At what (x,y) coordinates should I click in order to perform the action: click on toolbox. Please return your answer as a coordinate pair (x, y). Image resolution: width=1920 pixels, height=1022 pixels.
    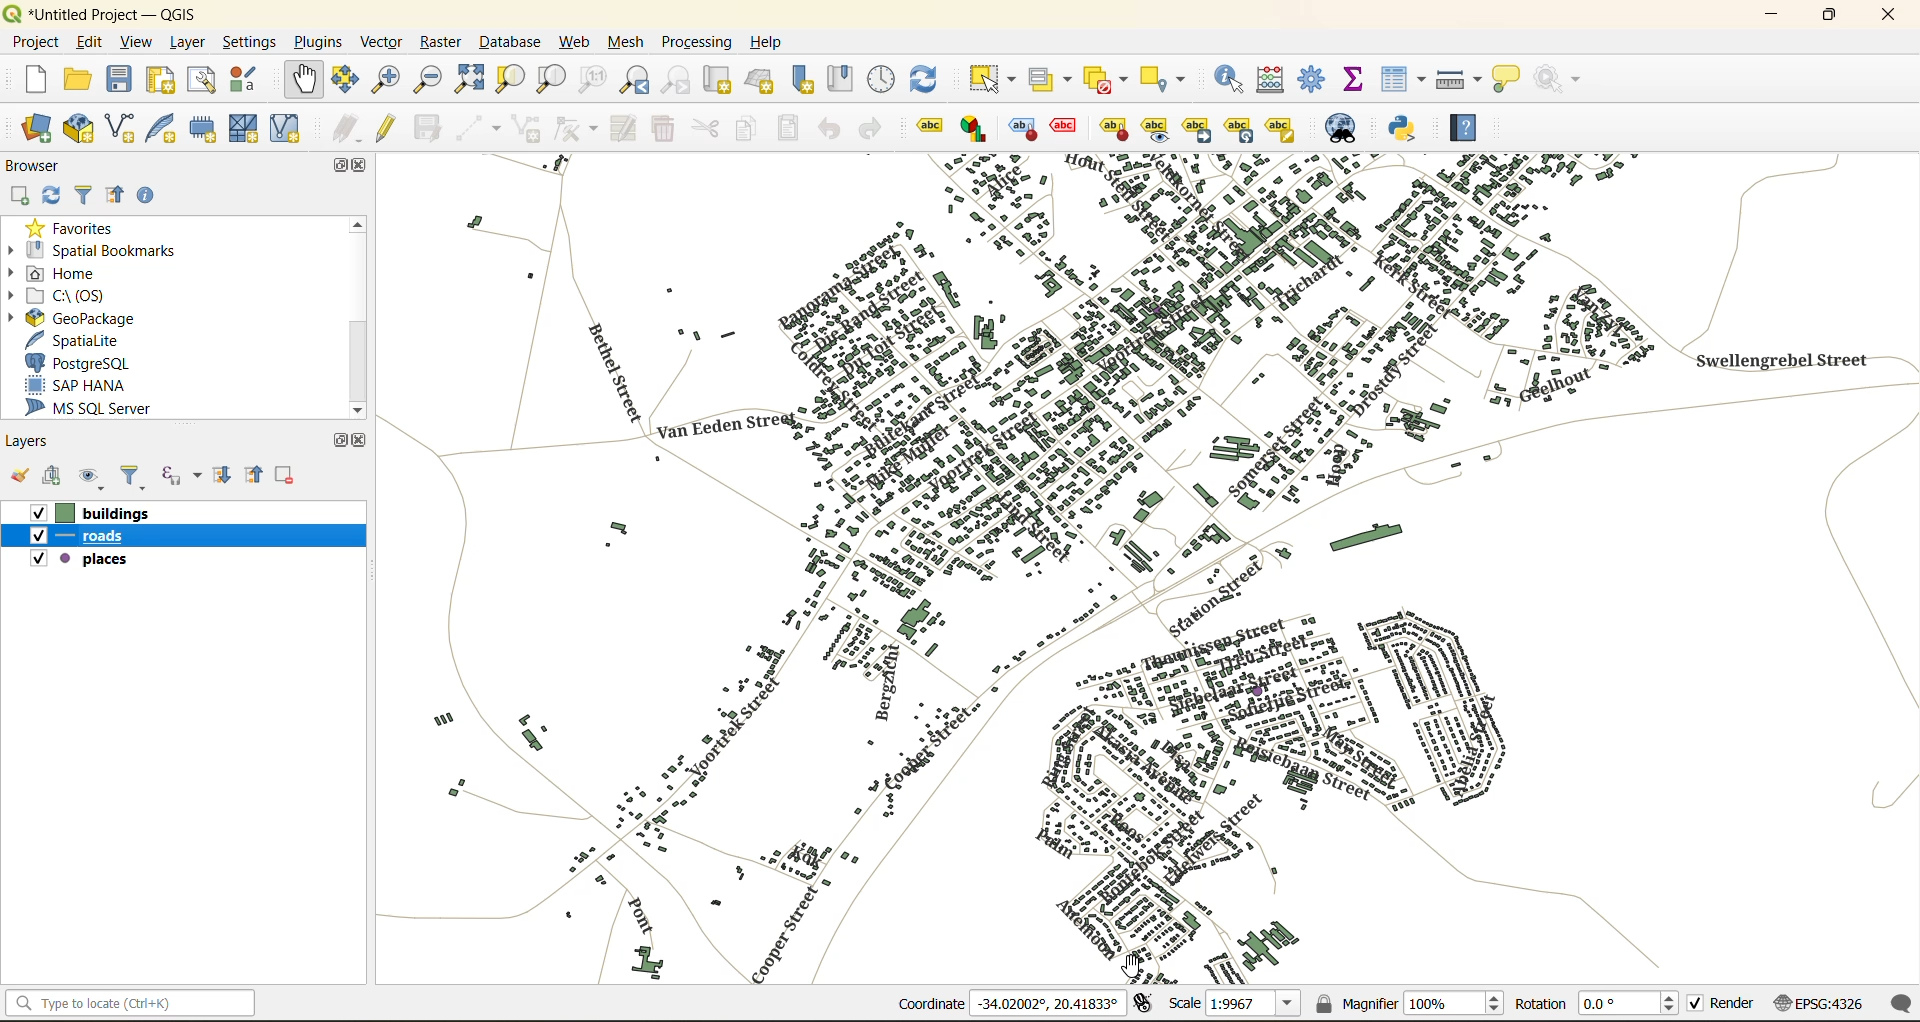
    Looking at the image, I should click on (1312, 81).